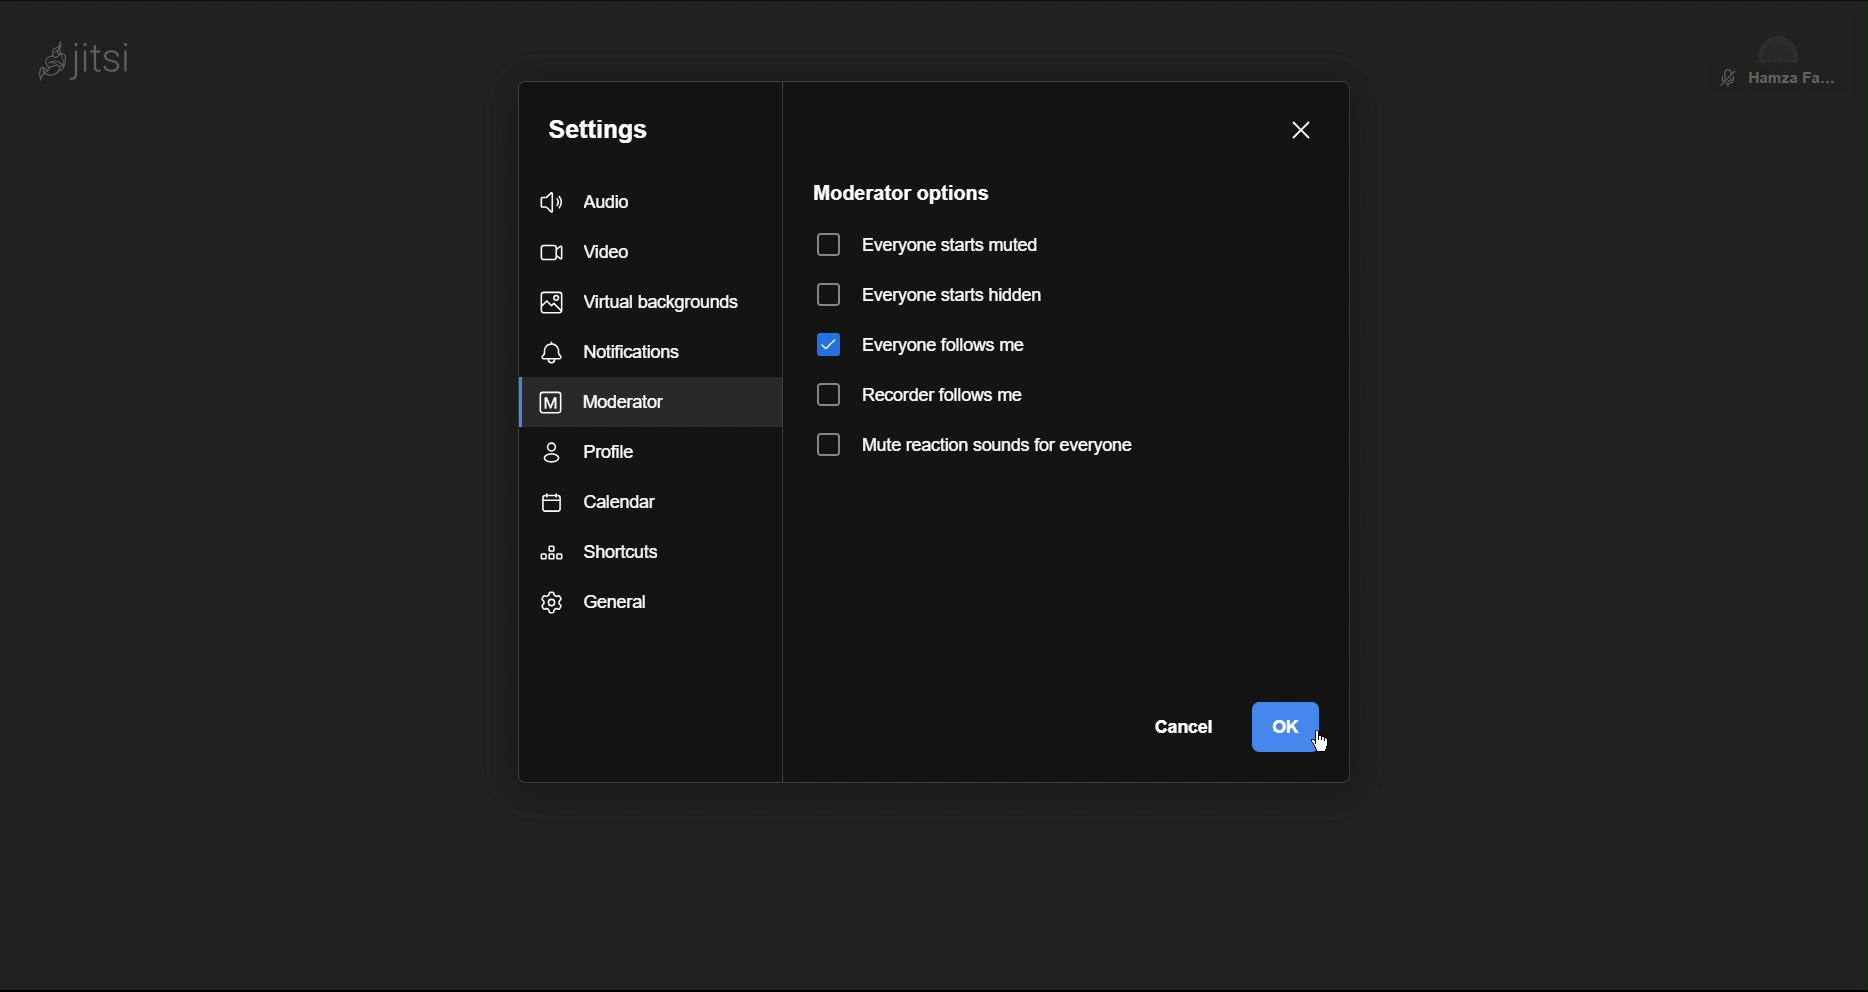 Image resolution: width=1868 pixels, height=992 pixels. Describe the element at coordinates (637, 300) in the screenshot. I see `Virtual backgrounds` at that location.